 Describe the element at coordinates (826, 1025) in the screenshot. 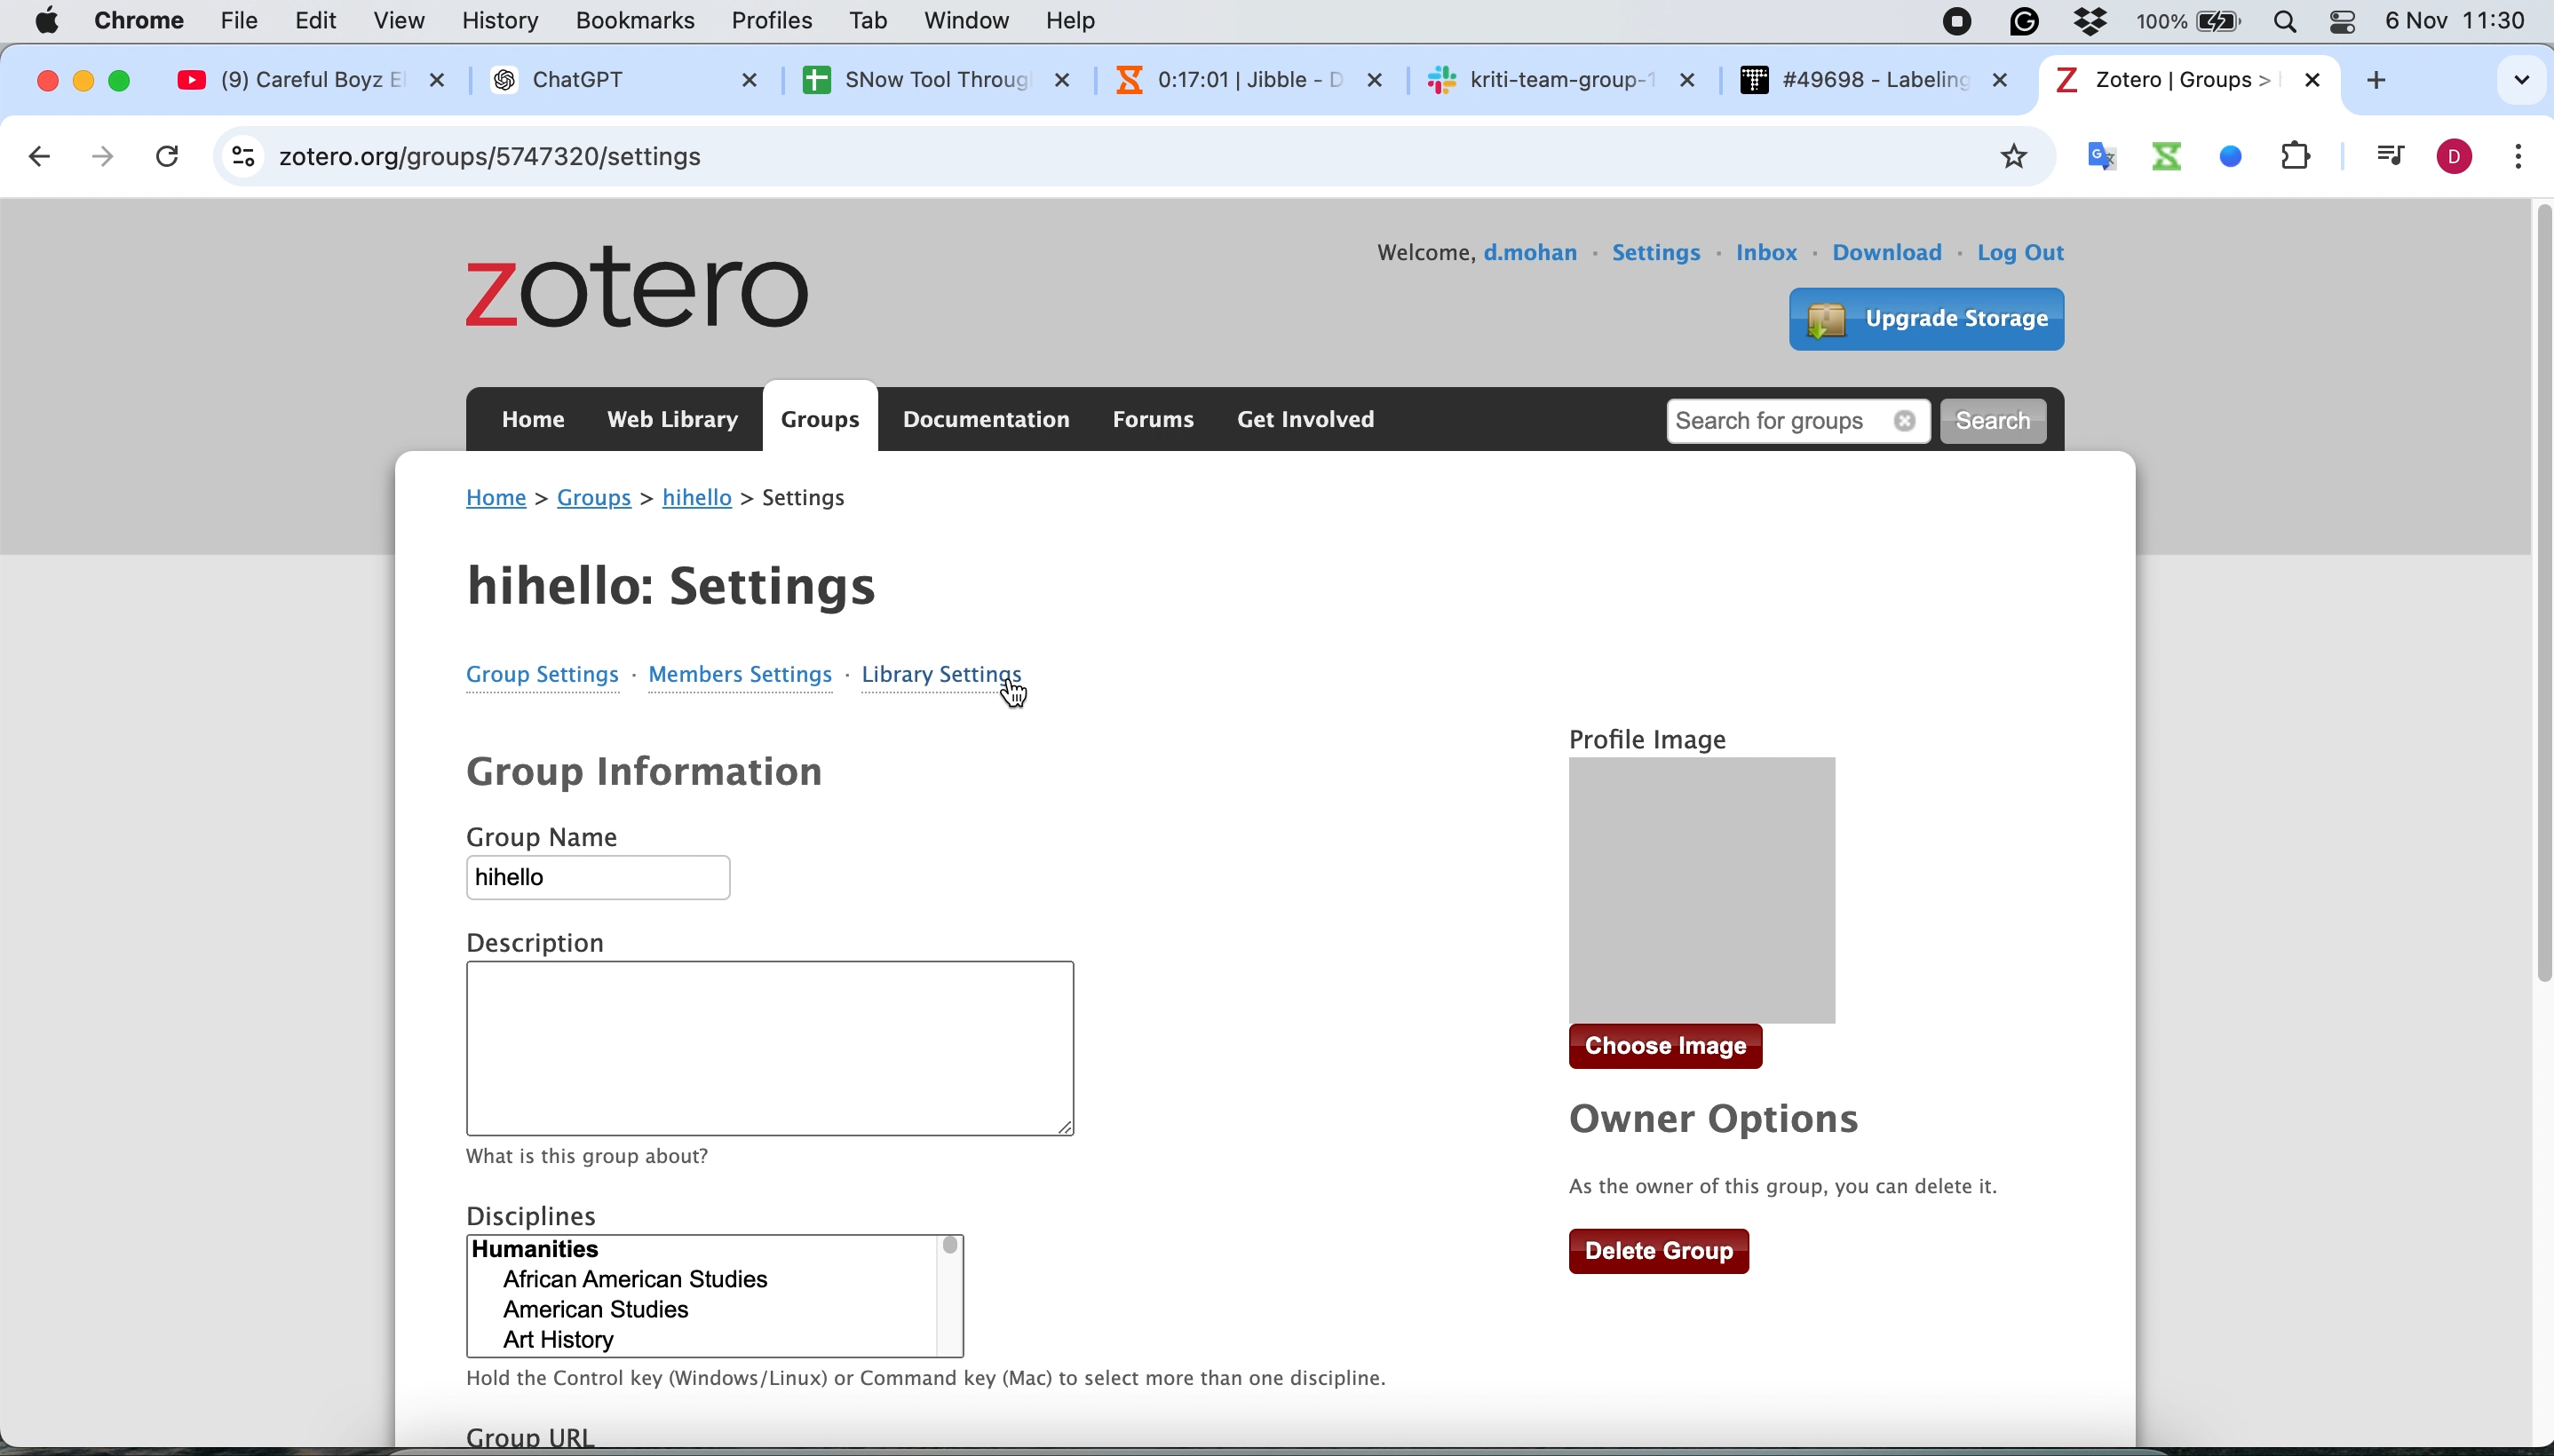

I see `Description` at that location.